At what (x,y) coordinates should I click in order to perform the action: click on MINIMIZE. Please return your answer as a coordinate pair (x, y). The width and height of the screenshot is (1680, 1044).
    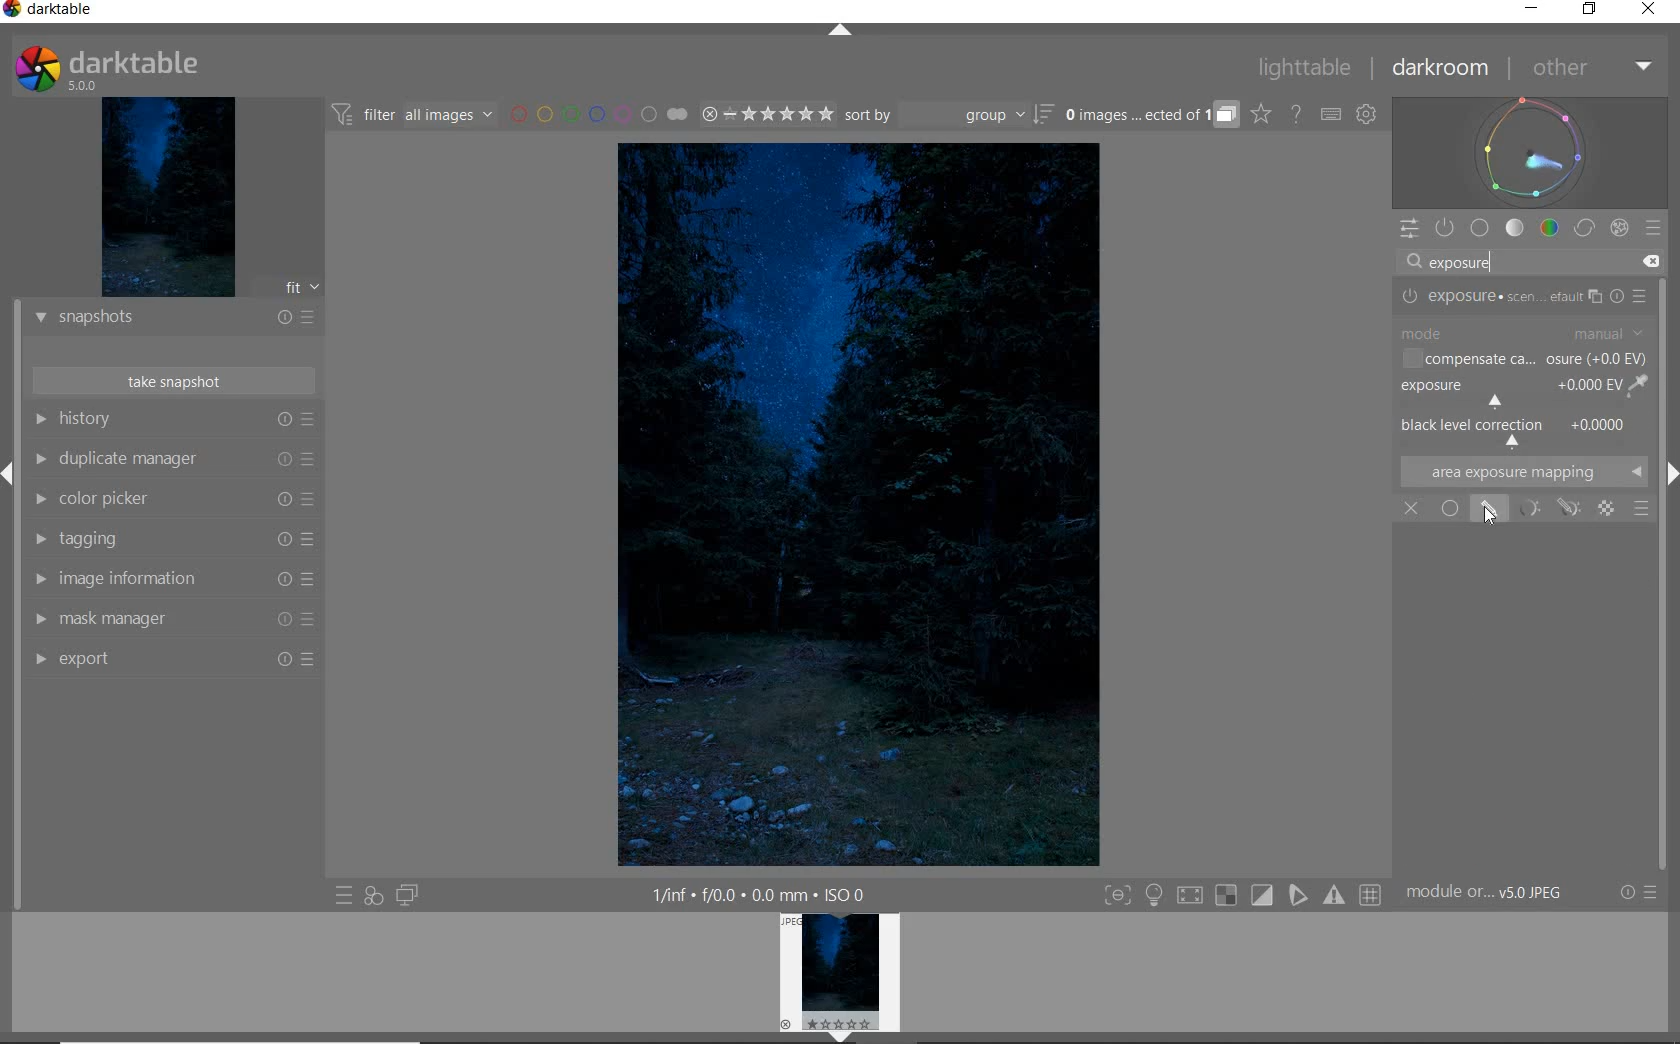
    Looking at the image, I should click on (1533, 8).